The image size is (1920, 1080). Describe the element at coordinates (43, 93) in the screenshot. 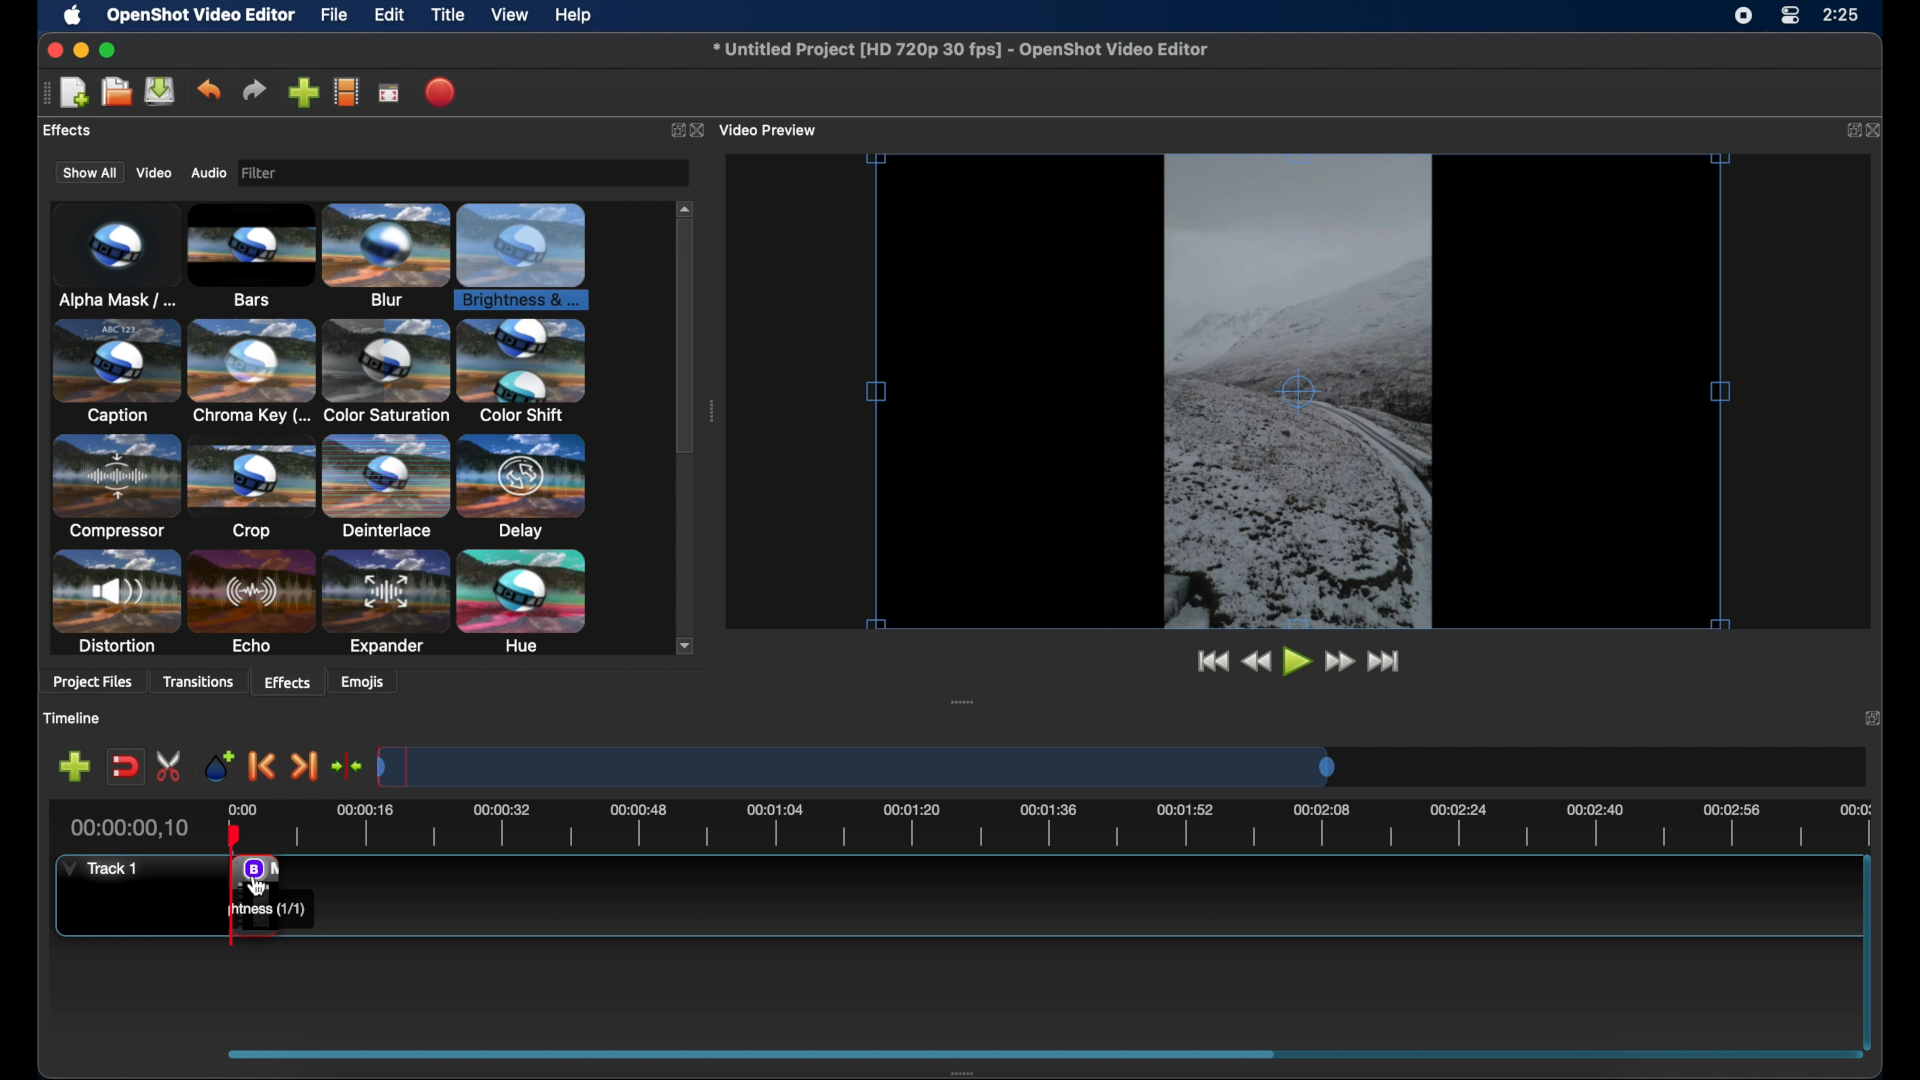

I see `drag handle` at that location.